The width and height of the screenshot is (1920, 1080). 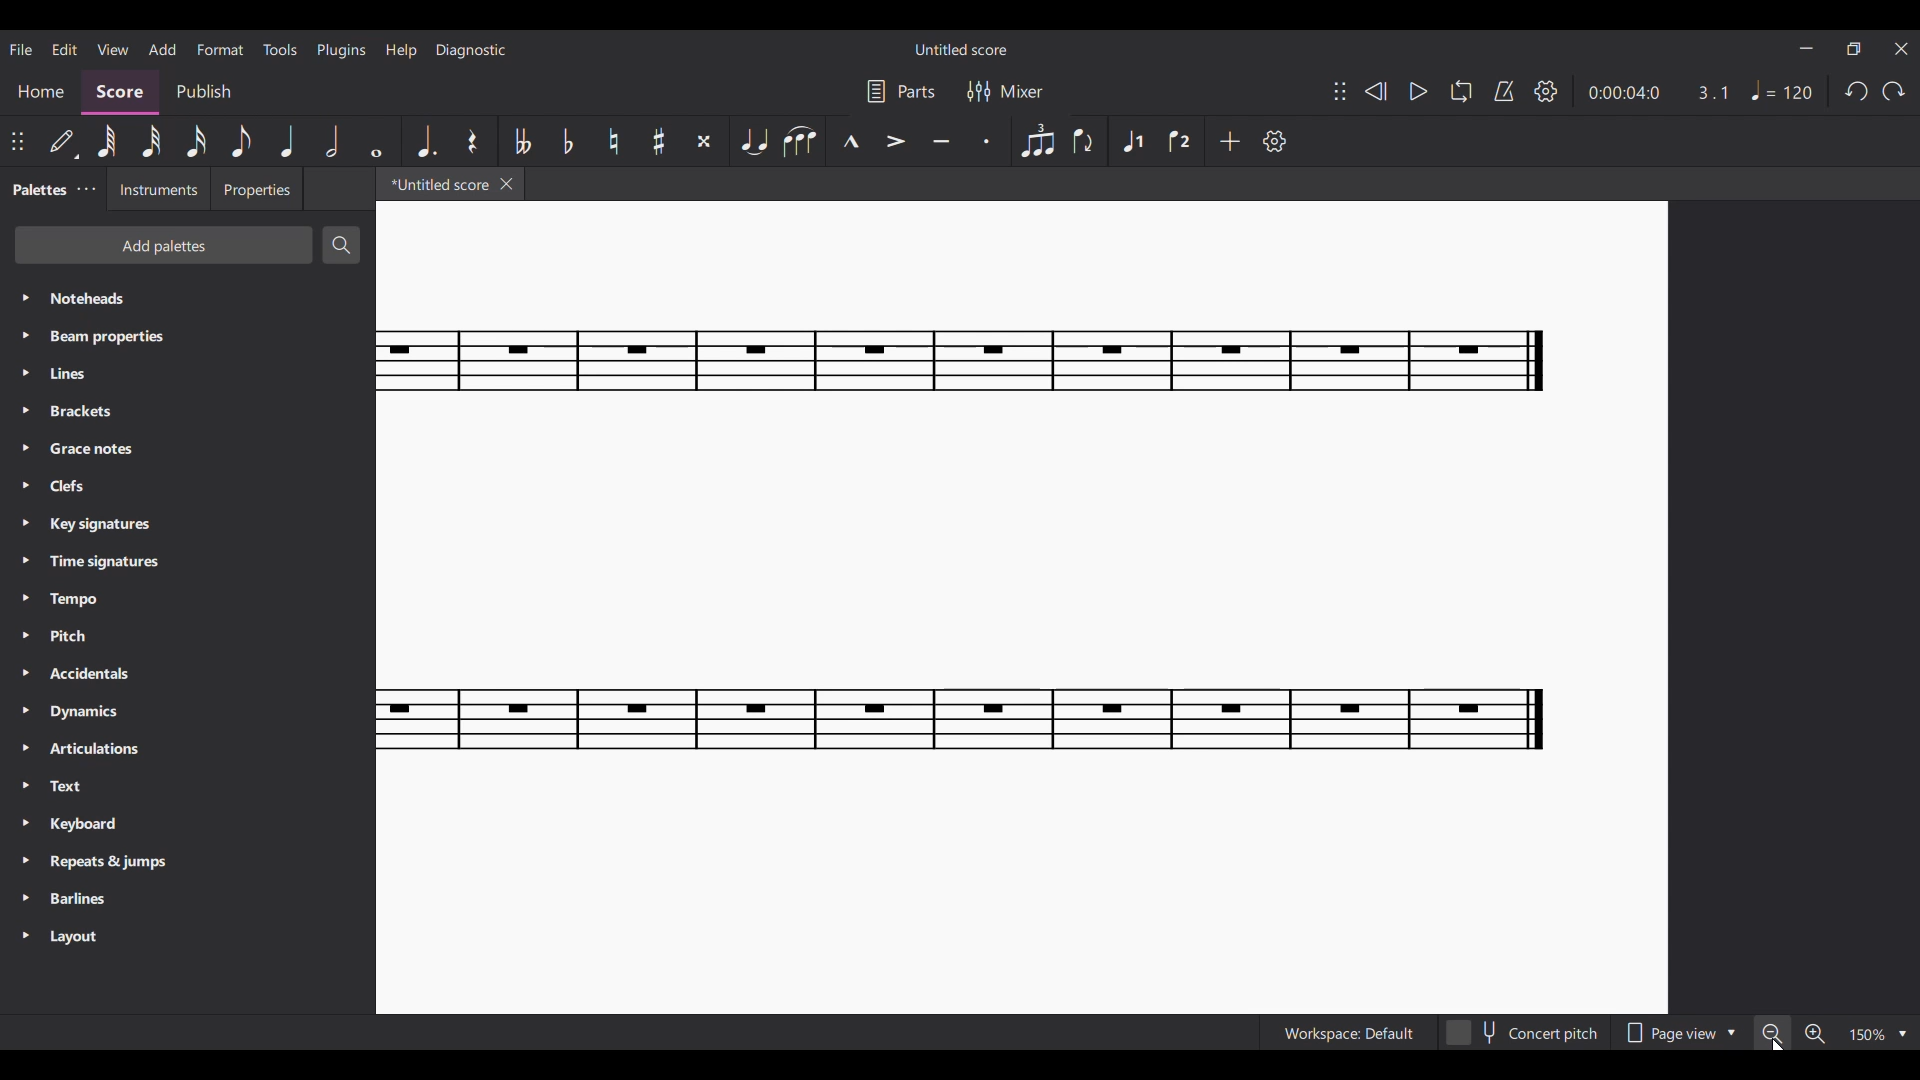 What do you see at coordinates (942, 141) in the screenshot?
I see `Tenuto` at bounding box center [942, 141].